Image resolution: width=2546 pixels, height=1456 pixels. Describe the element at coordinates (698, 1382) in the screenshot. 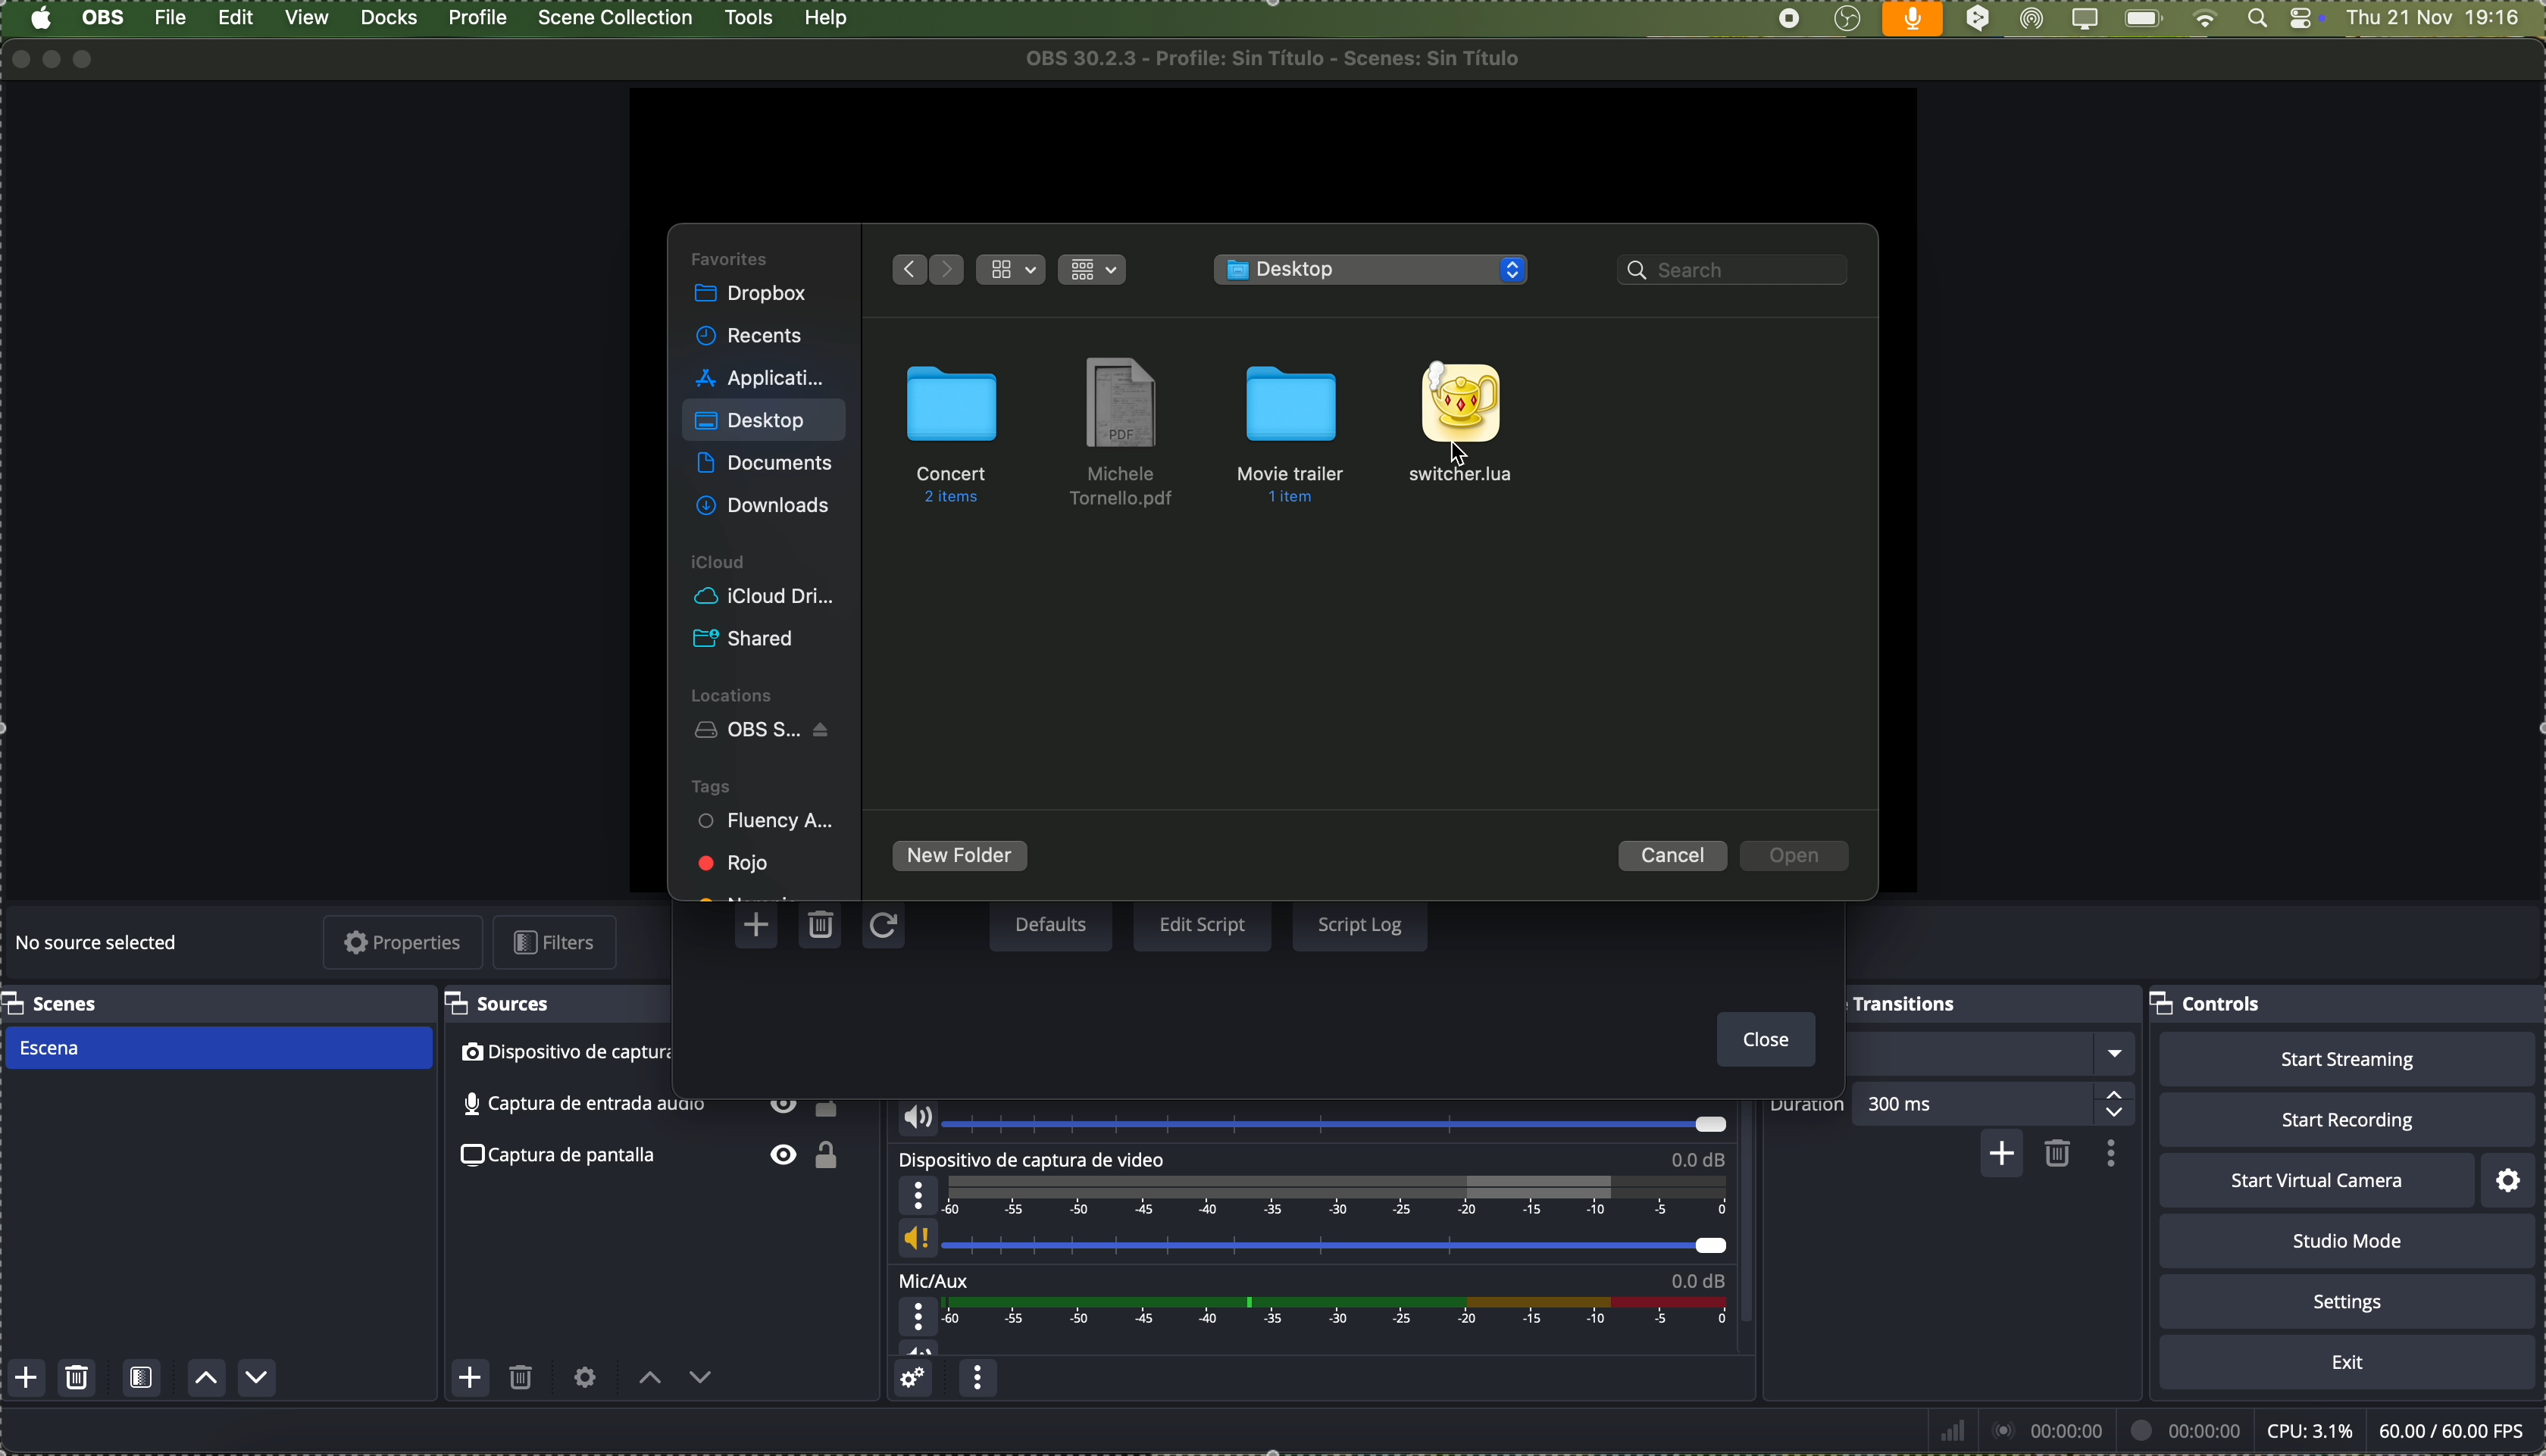

I see `move source down` at that location.